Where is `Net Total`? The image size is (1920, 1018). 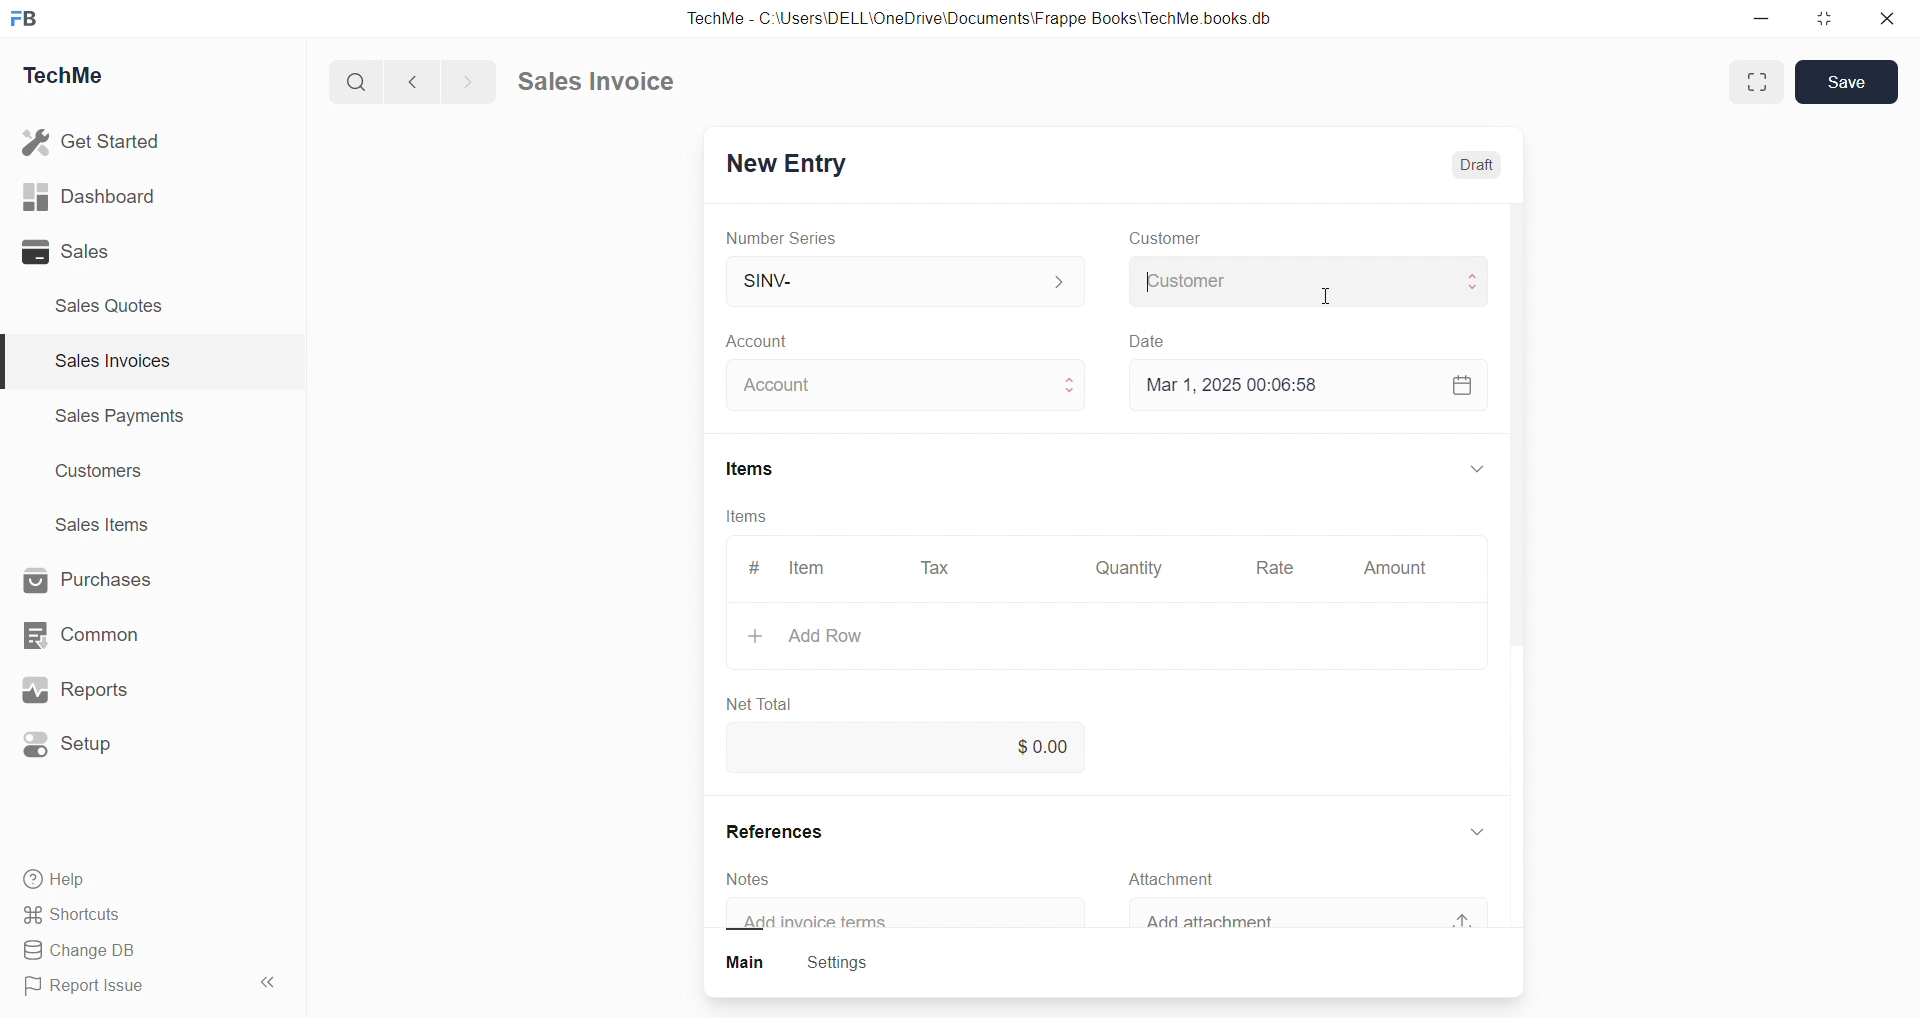
Net Total is located at coordinates (771, 698).